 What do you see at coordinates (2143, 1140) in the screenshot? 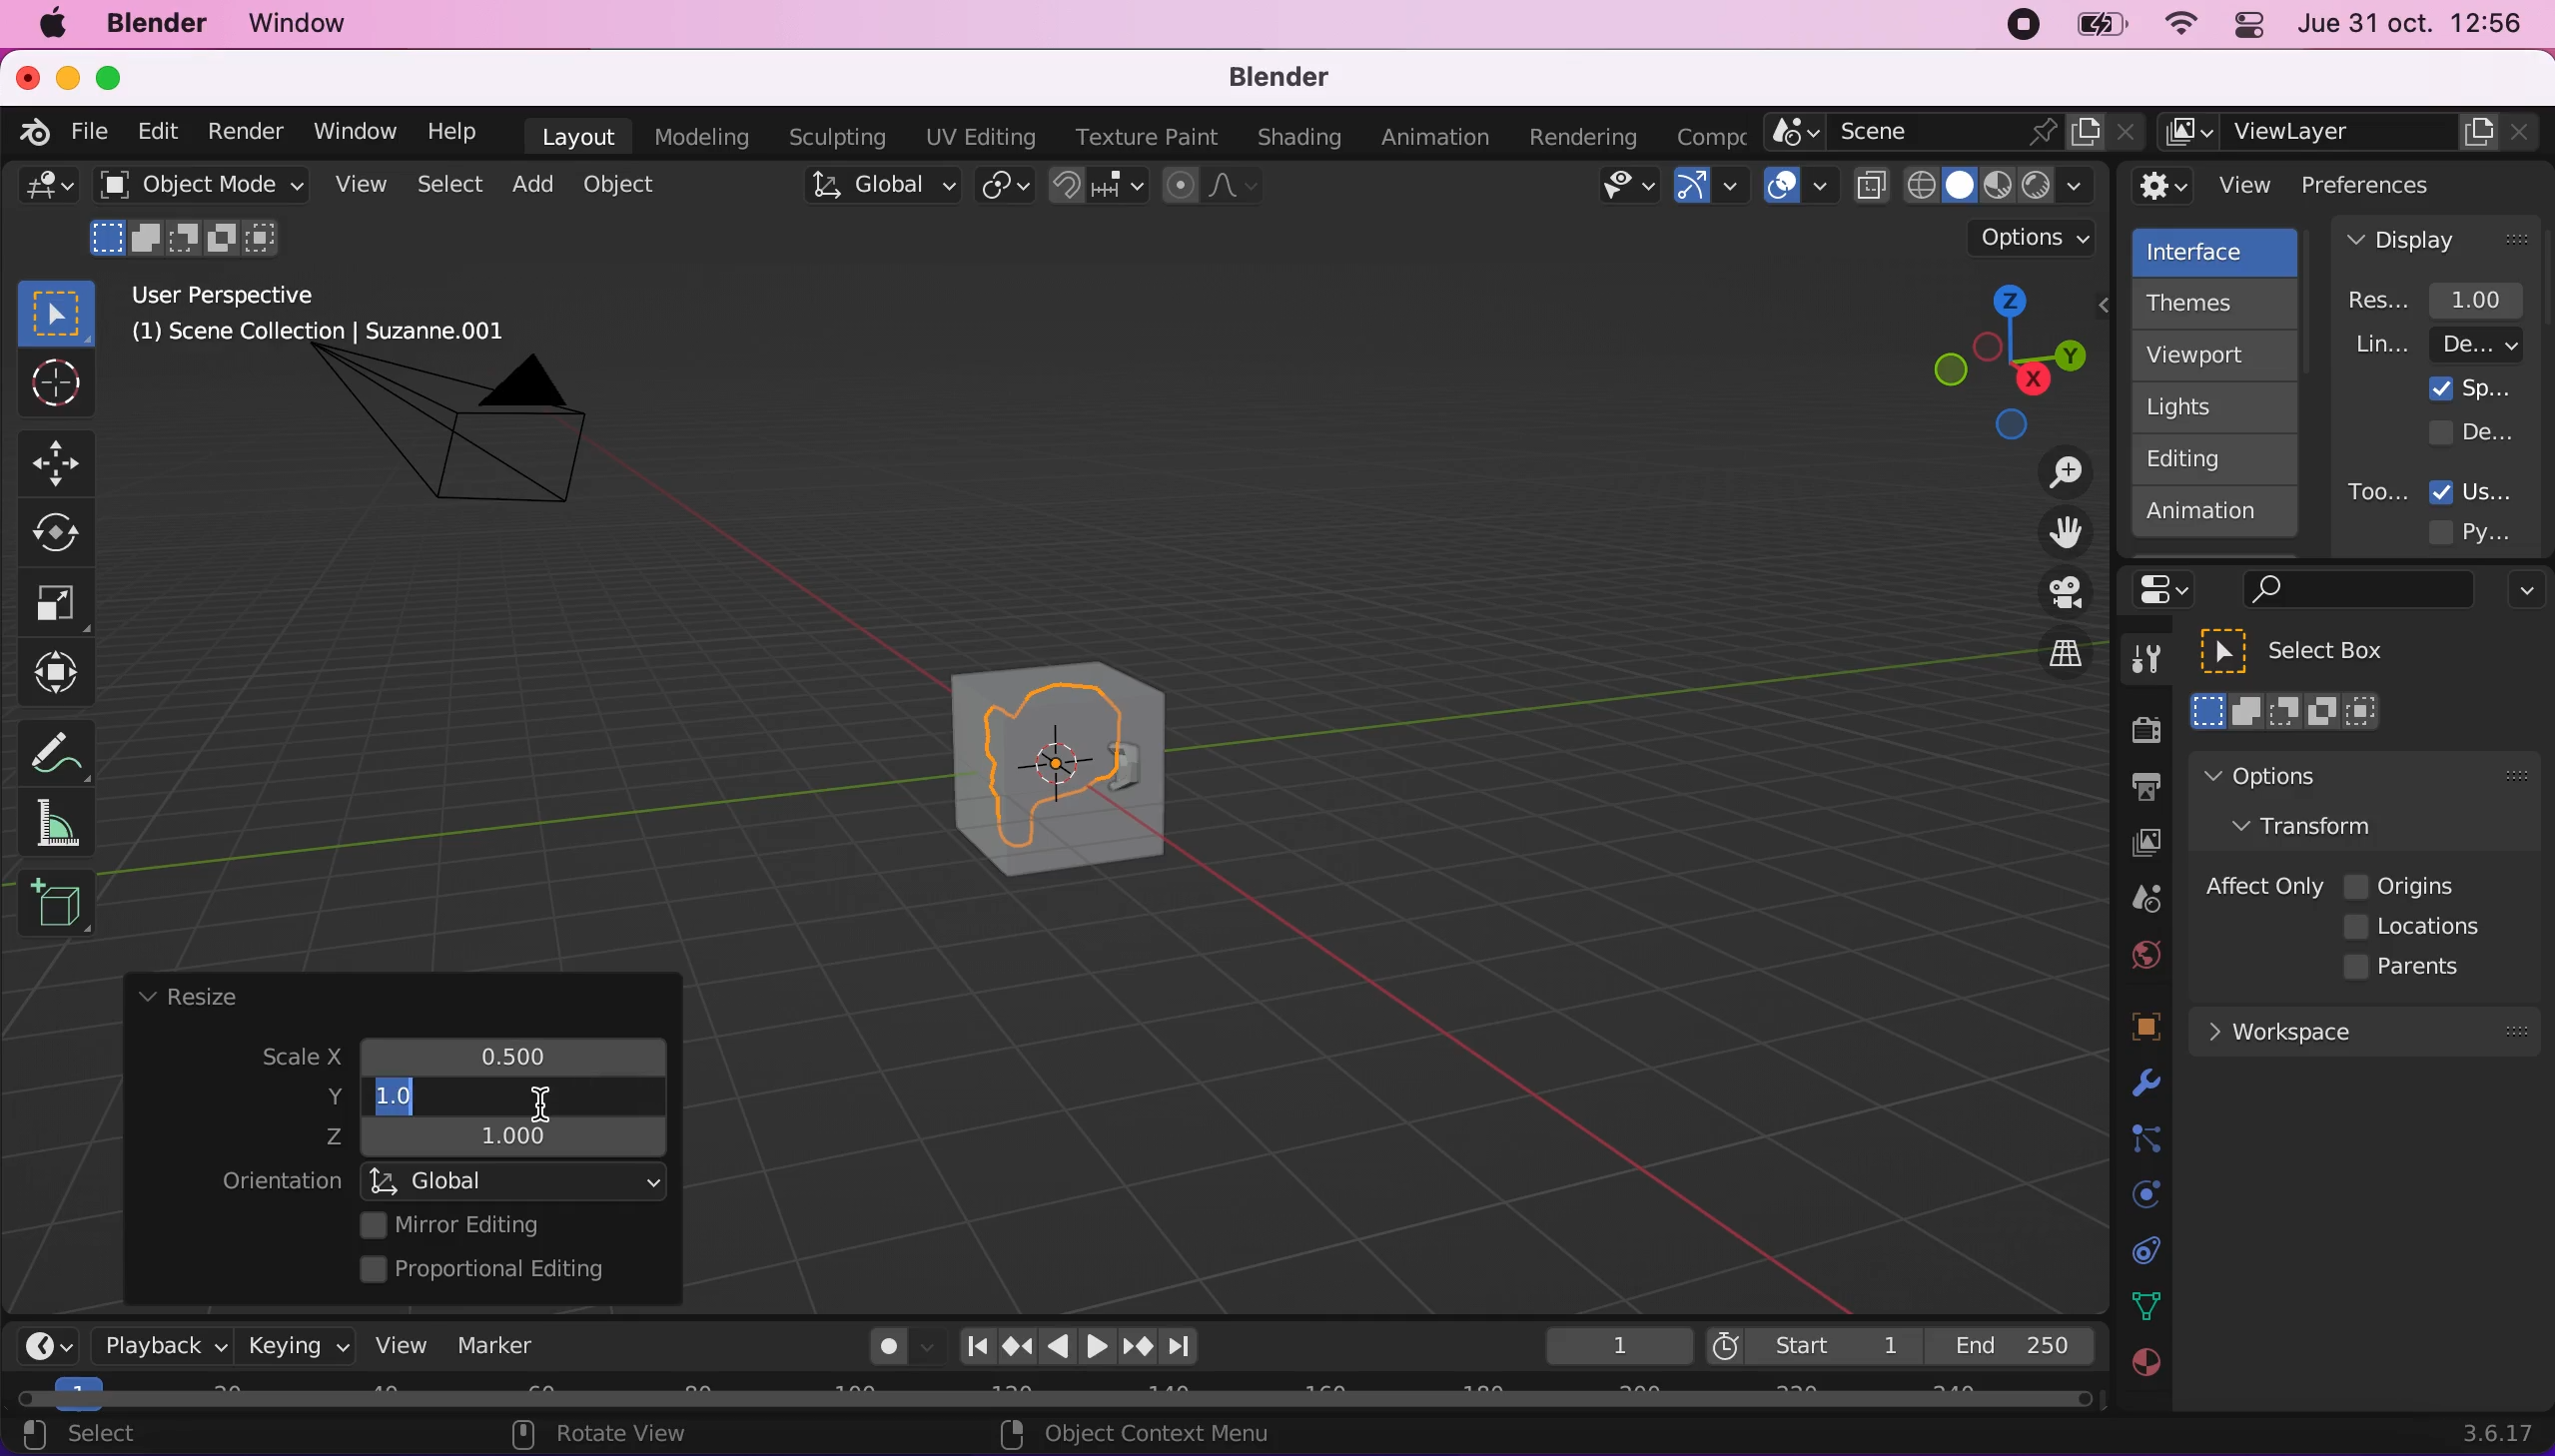
I see `constraints` at bounding box center [2143, 1140].